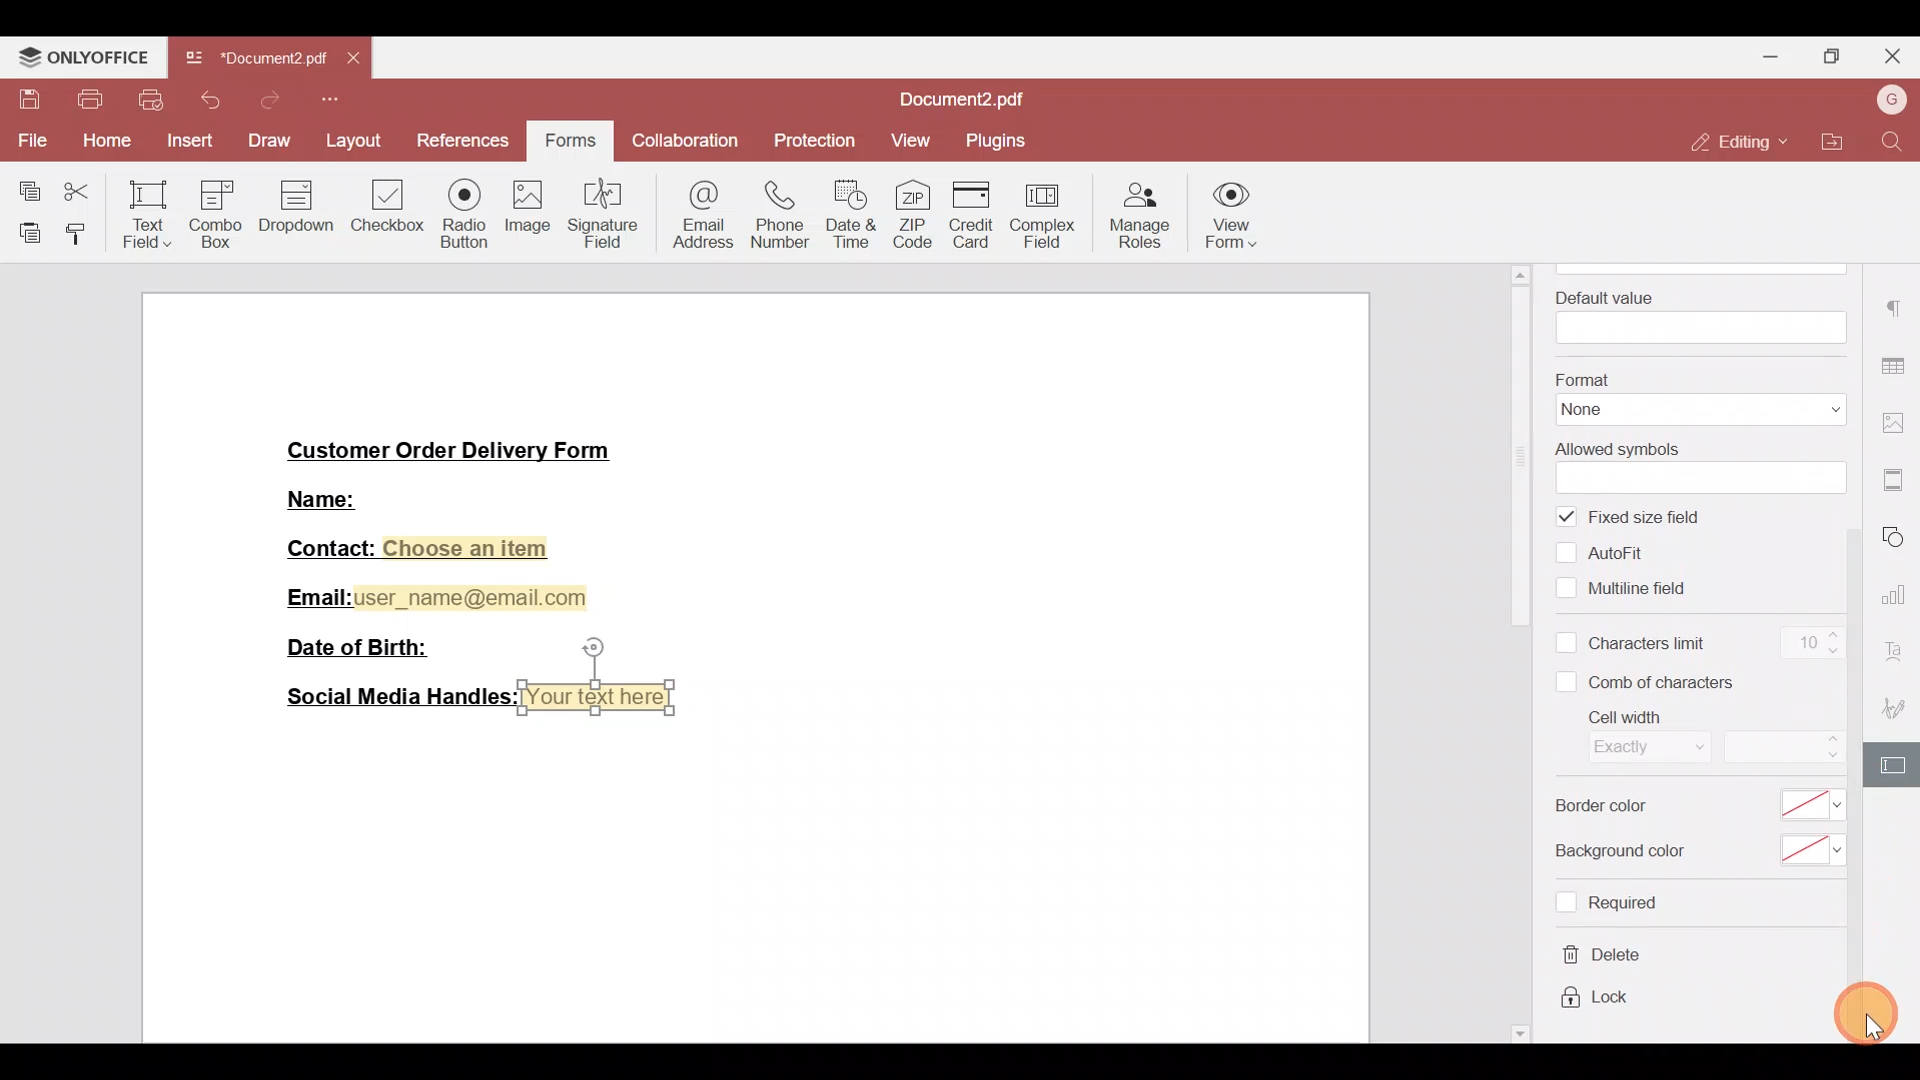 This screenshot has height=1080, width=1920. Describe the element at coordinates (220, 211) in the screenshot. I see `Combo box` at that location.